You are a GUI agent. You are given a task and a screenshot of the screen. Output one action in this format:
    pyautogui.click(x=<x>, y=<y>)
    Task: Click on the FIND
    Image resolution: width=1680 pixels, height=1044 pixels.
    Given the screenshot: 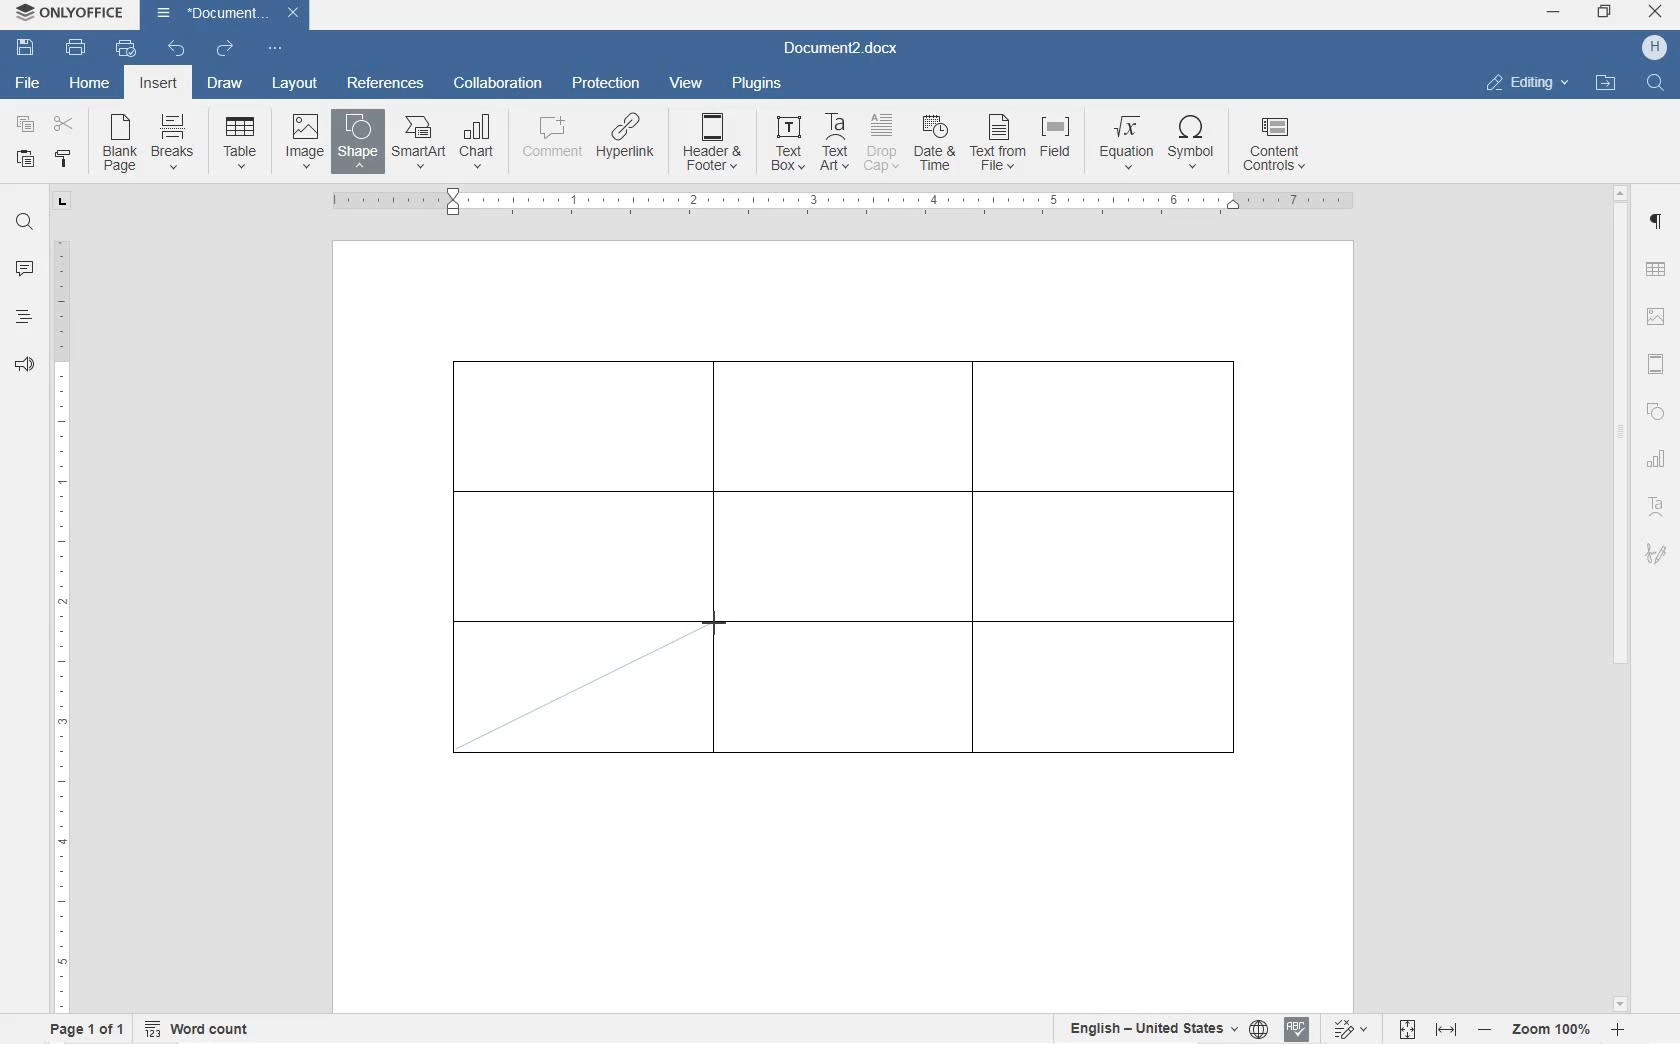 What is the action you would take?
    pyautogui.click(x=1657, y=82)
    